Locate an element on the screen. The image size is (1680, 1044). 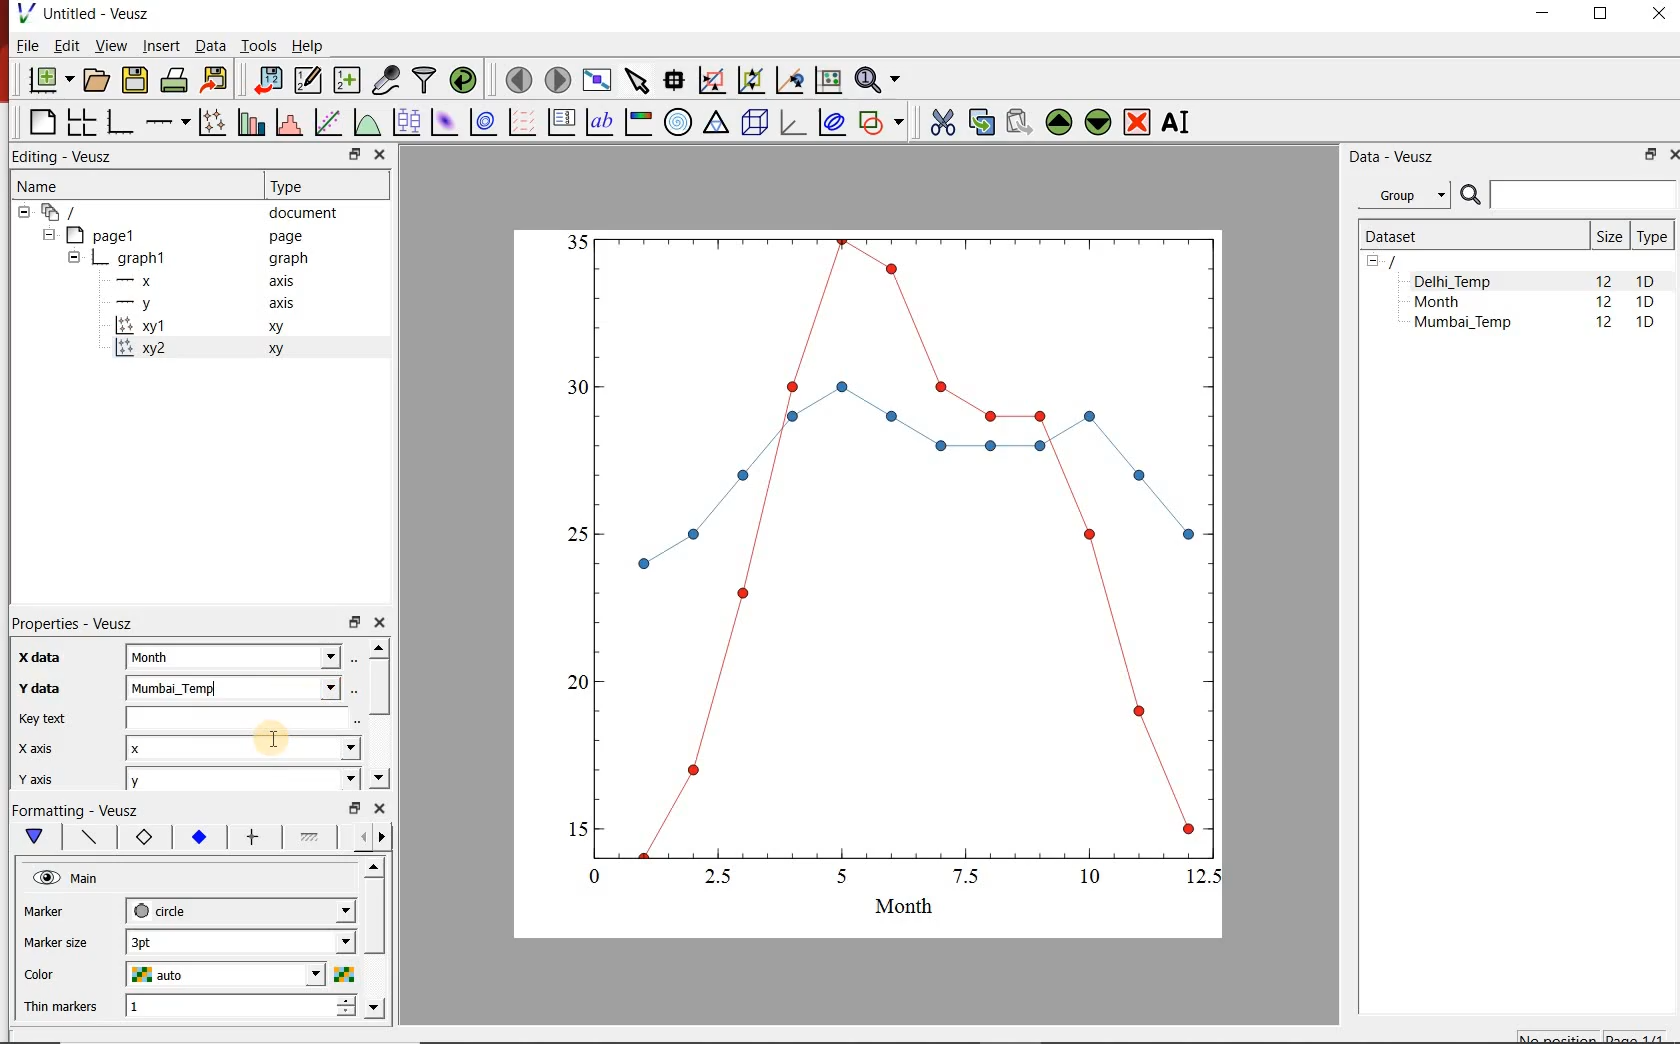
auto is located at coordinates (239, 974).